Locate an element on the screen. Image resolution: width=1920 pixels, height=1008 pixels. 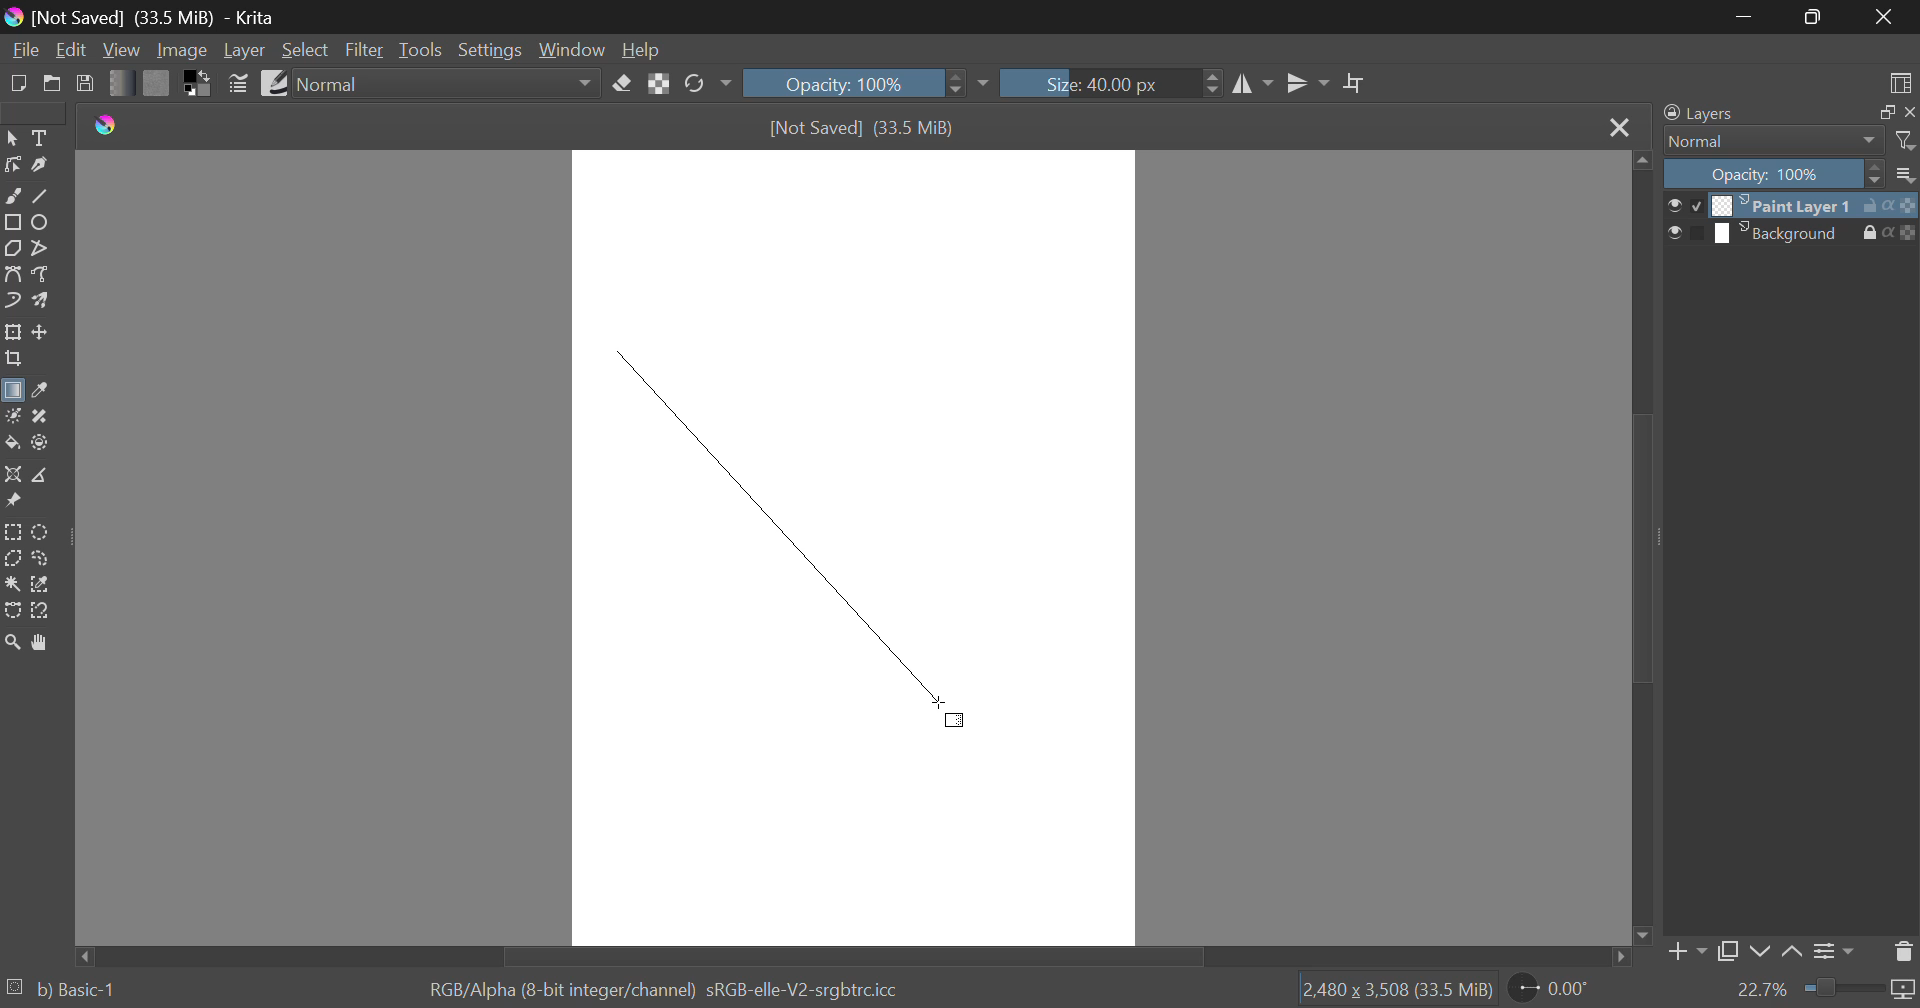
Settings is located at coordinates (488, 50).